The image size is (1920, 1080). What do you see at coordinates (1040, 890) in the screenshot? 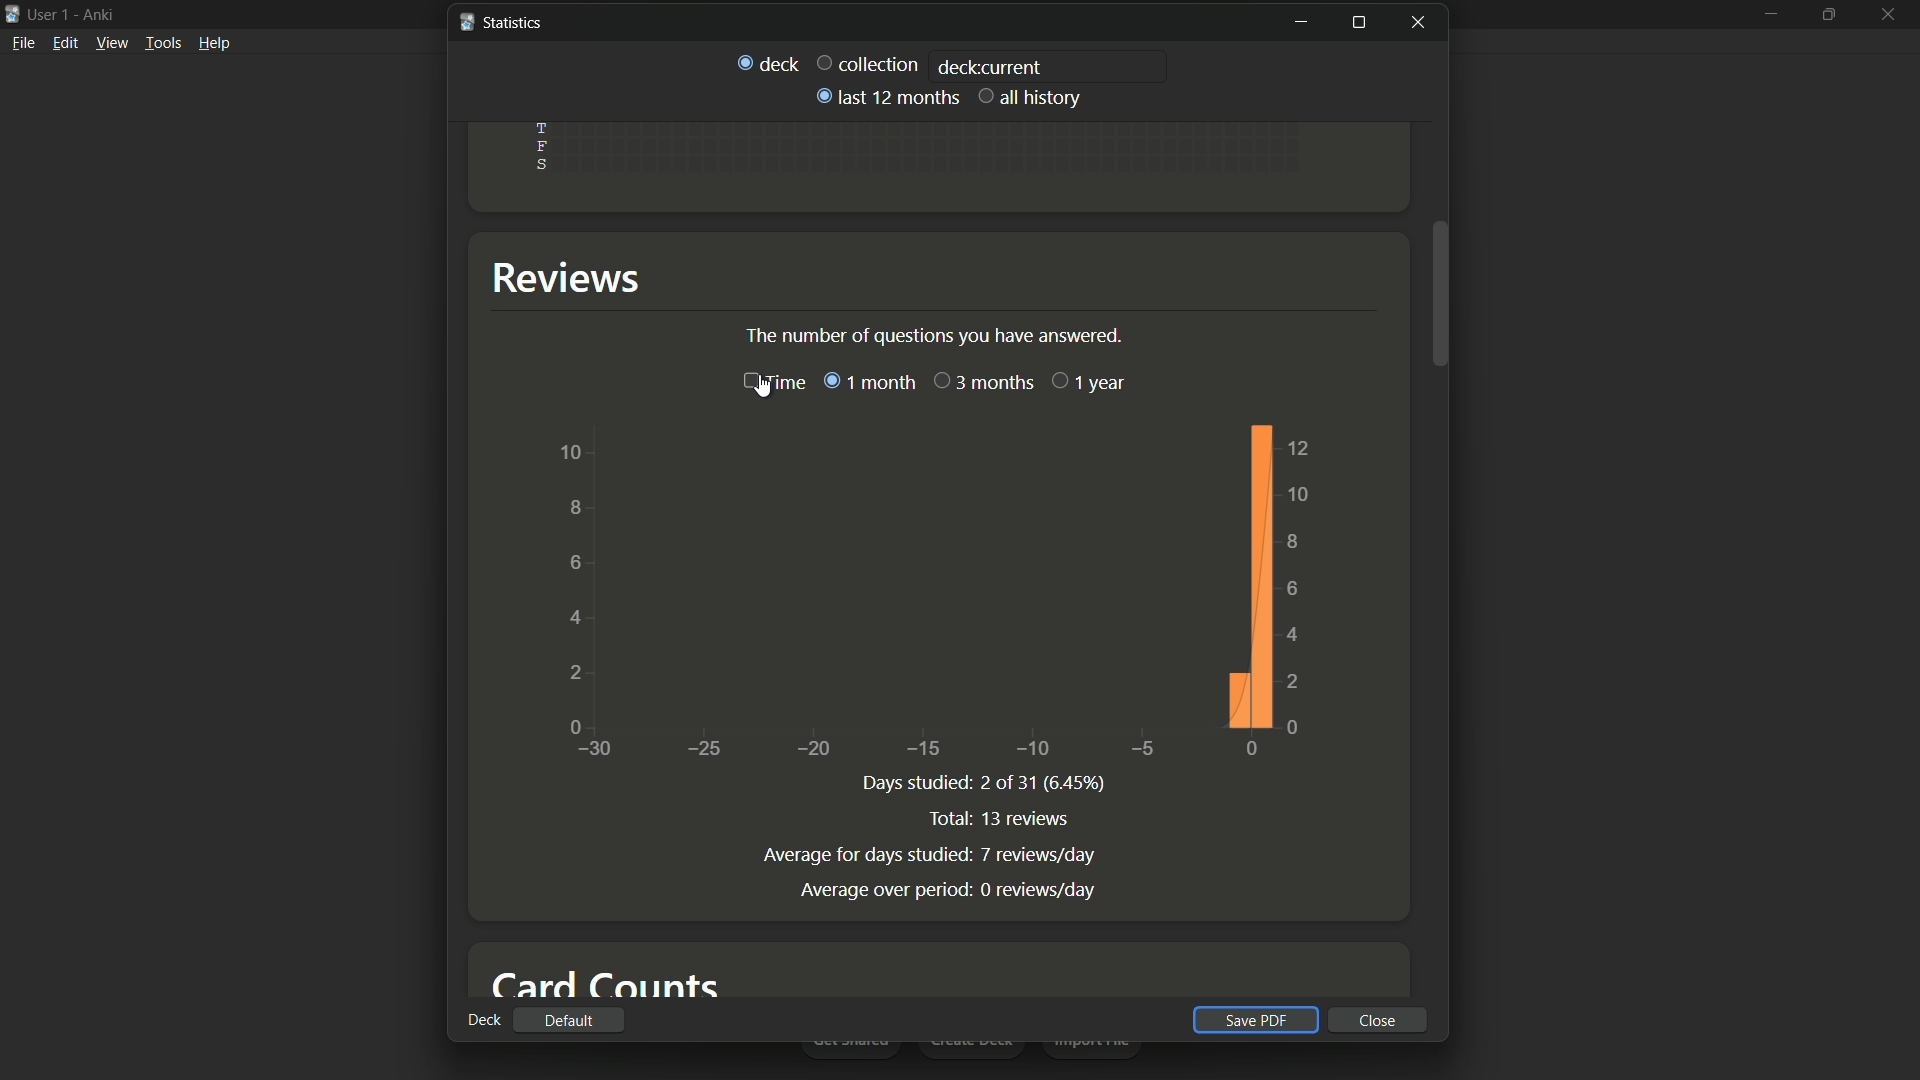
I see `0 reviews per day` at bounding box center [1040, 890].